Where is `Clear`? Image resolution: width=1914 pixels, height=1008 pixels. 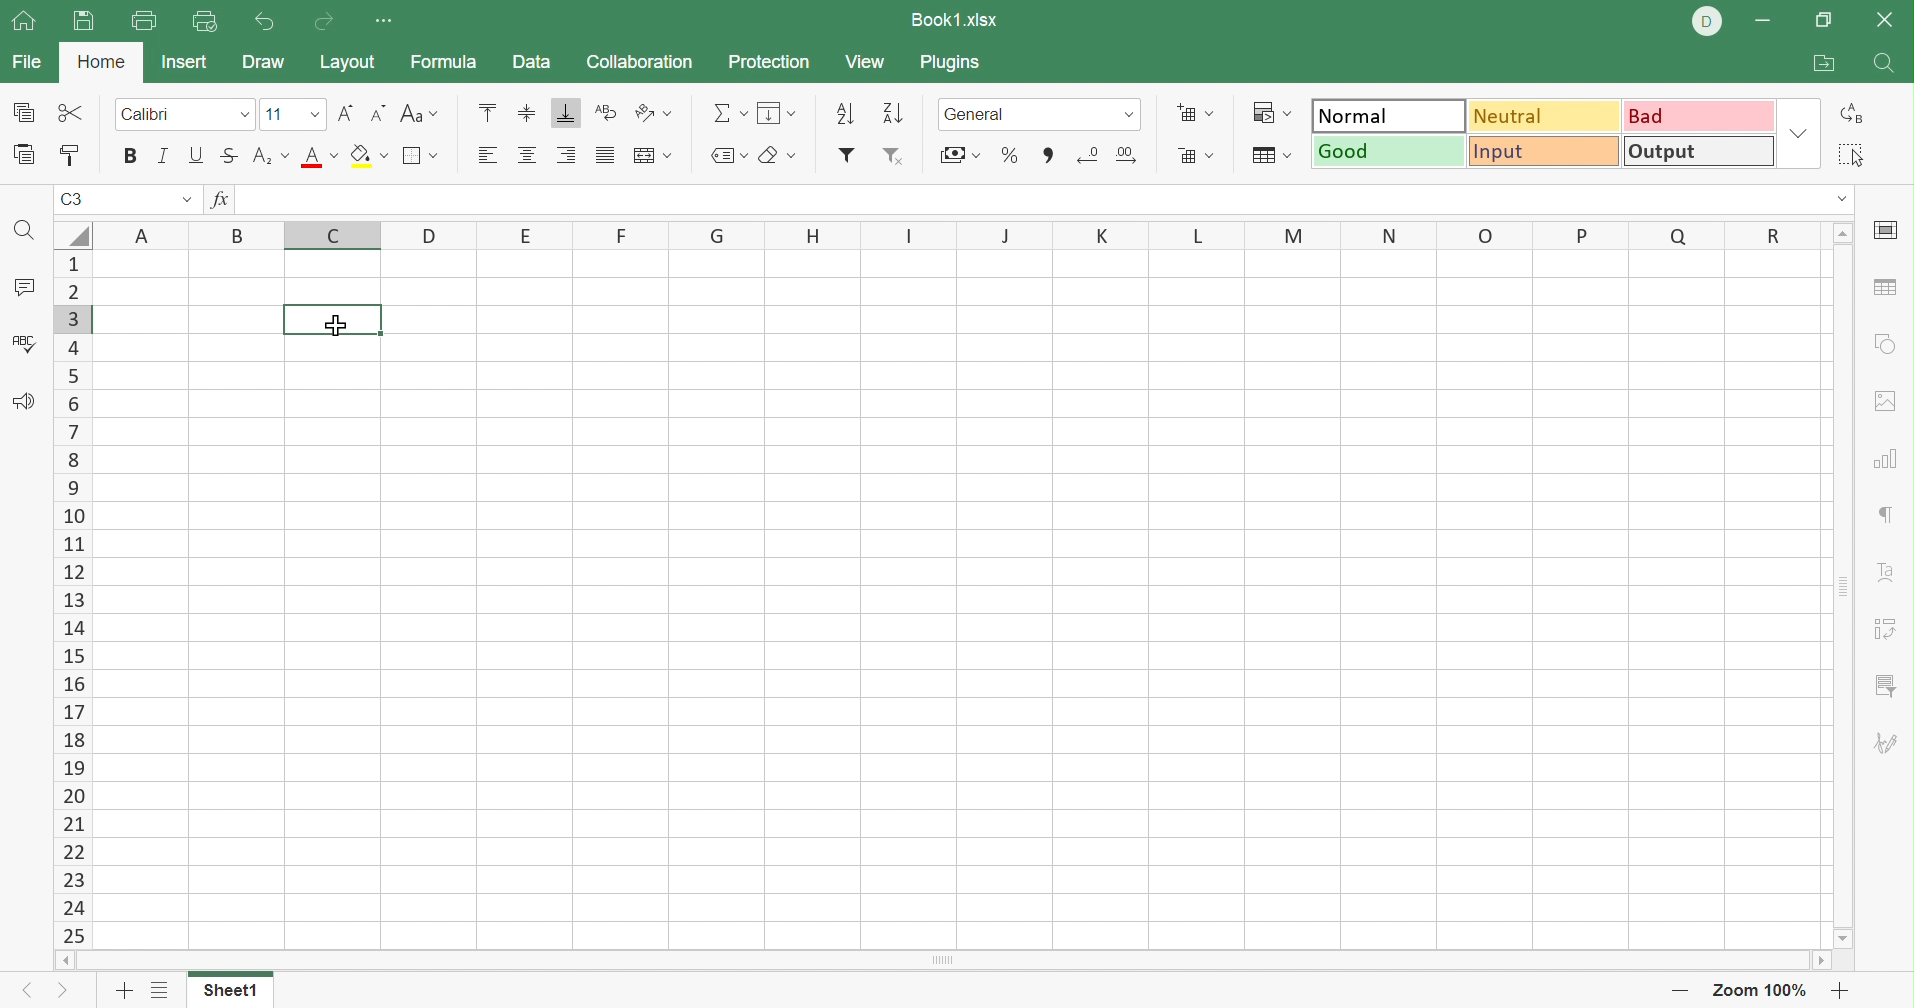
Clear is located at coordinates (777, 158).